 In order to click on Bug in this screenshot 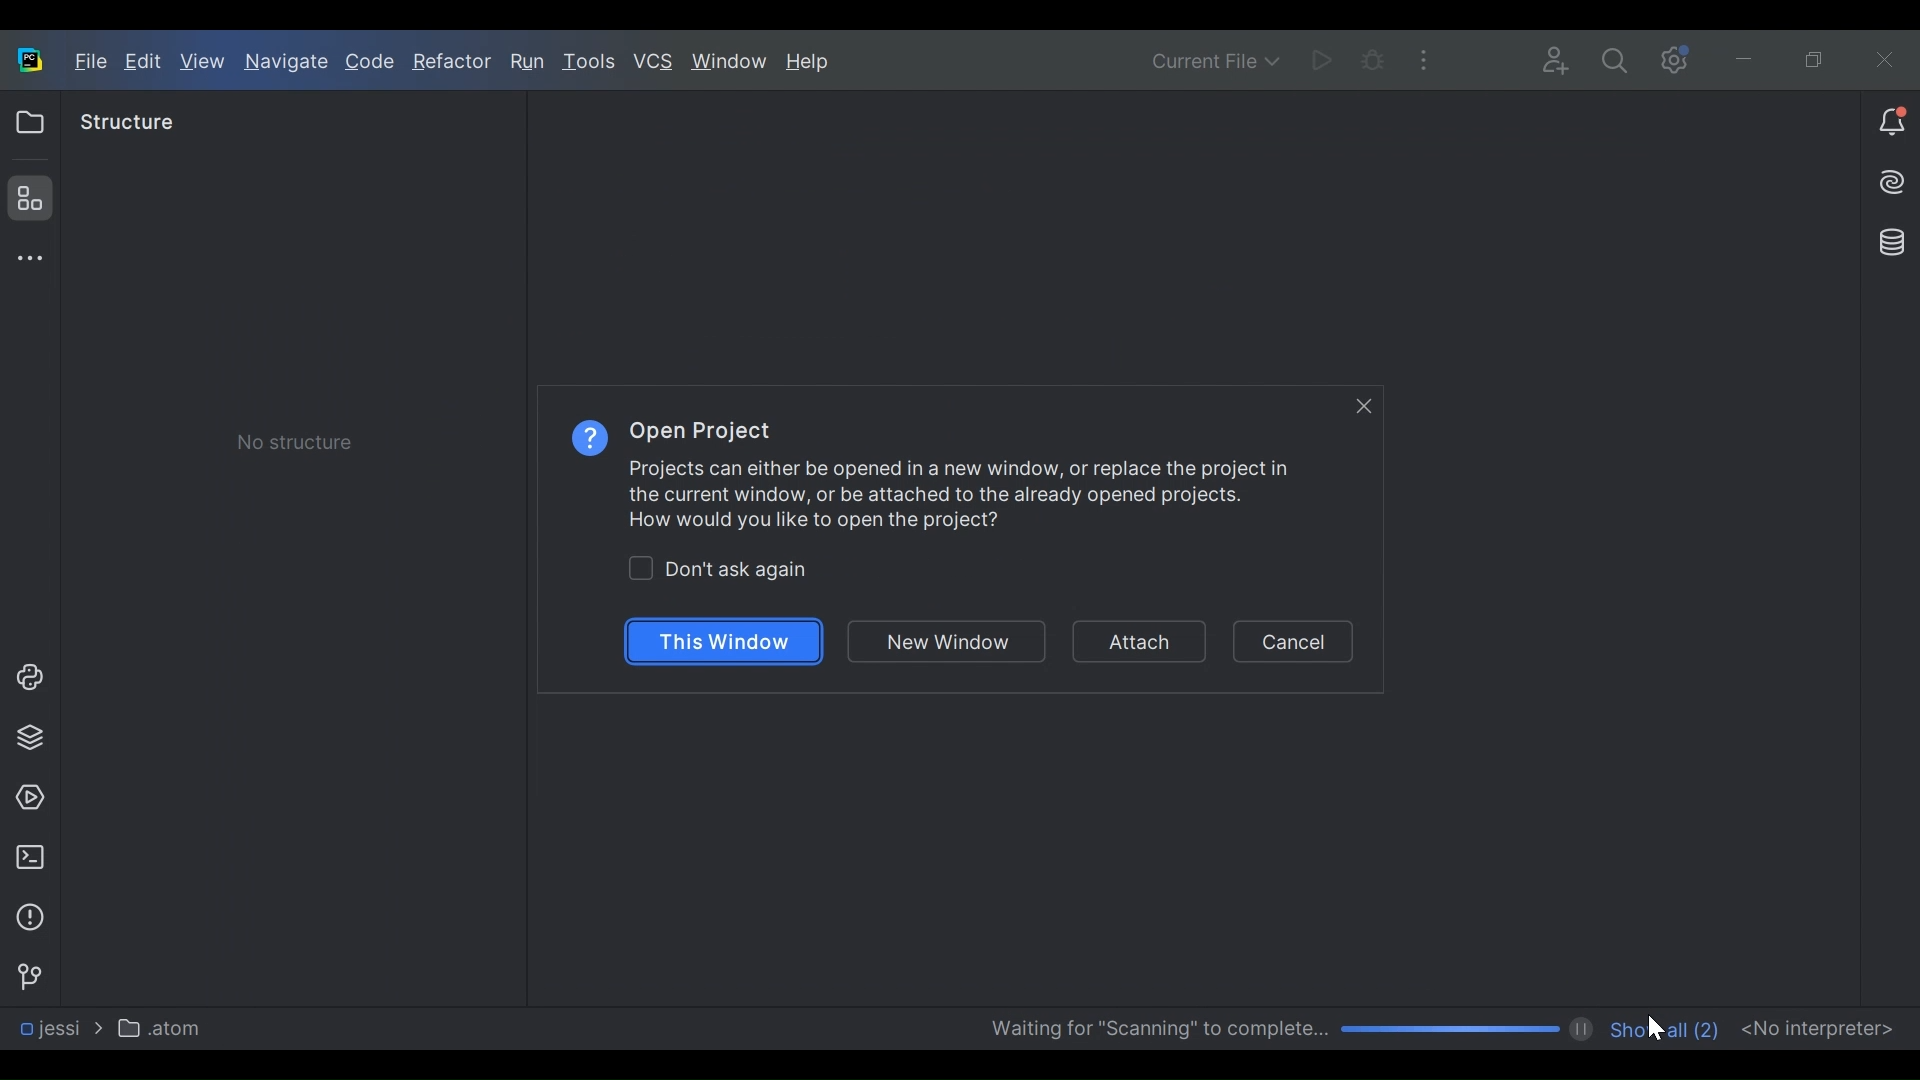, I will do `click(1372, 62)`.